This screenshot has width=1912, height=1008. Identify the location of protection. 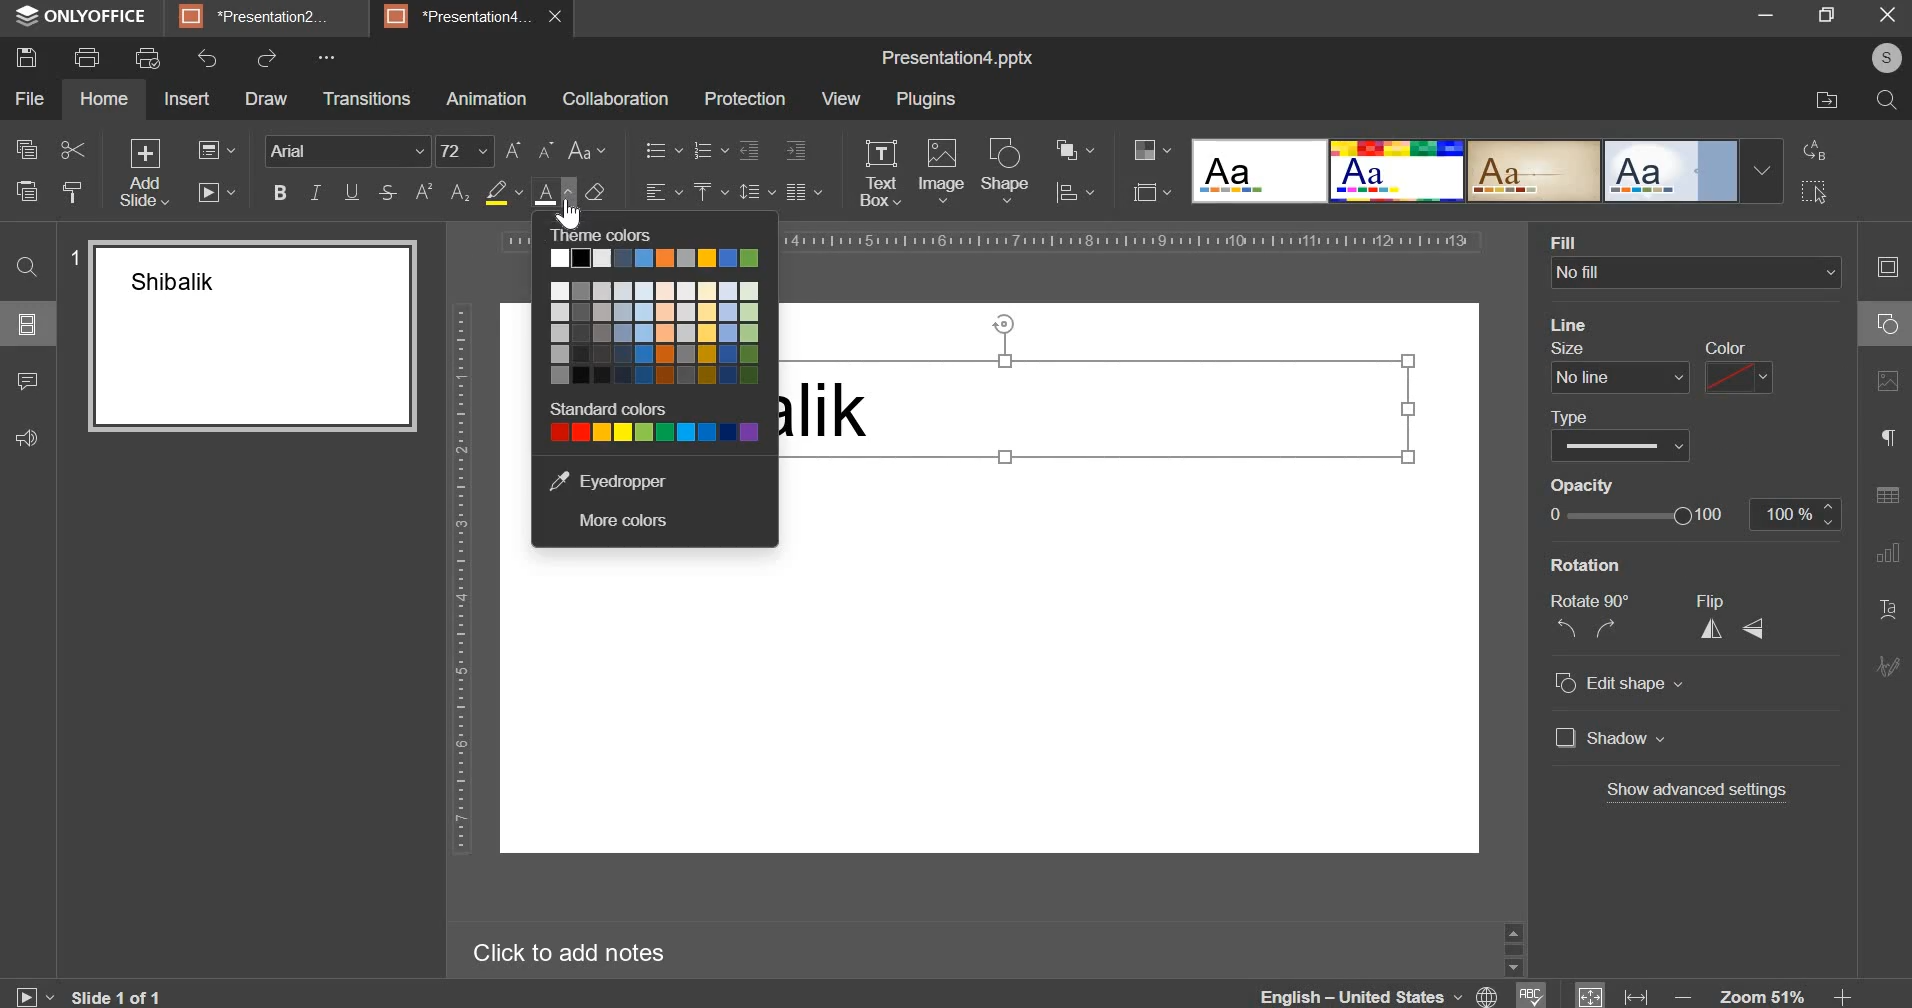
(745, 99).